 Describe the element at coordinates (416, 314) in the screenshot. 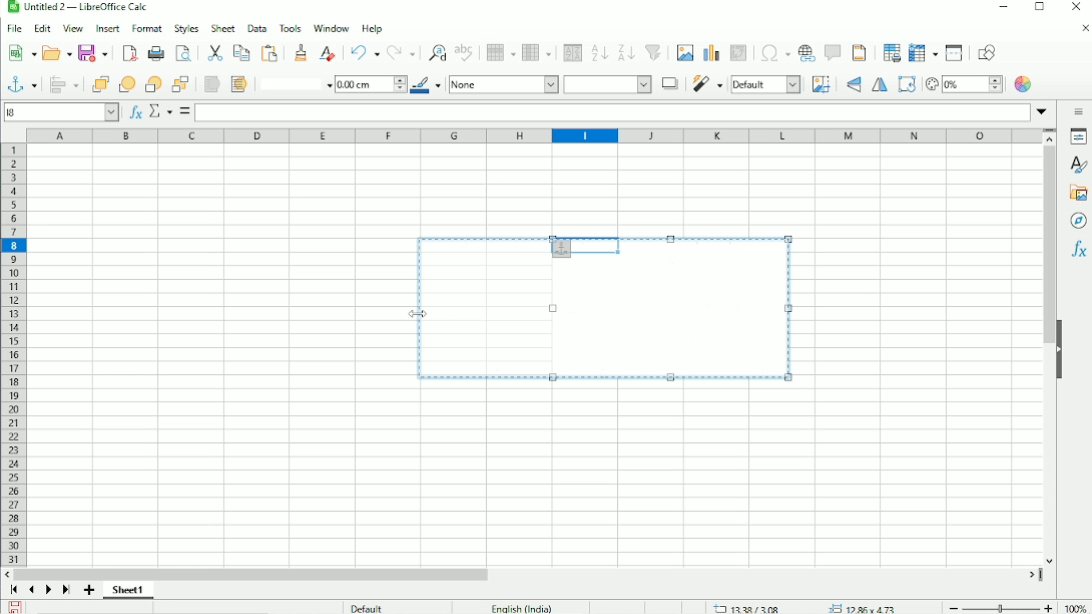

I see `Cursor` at that location.